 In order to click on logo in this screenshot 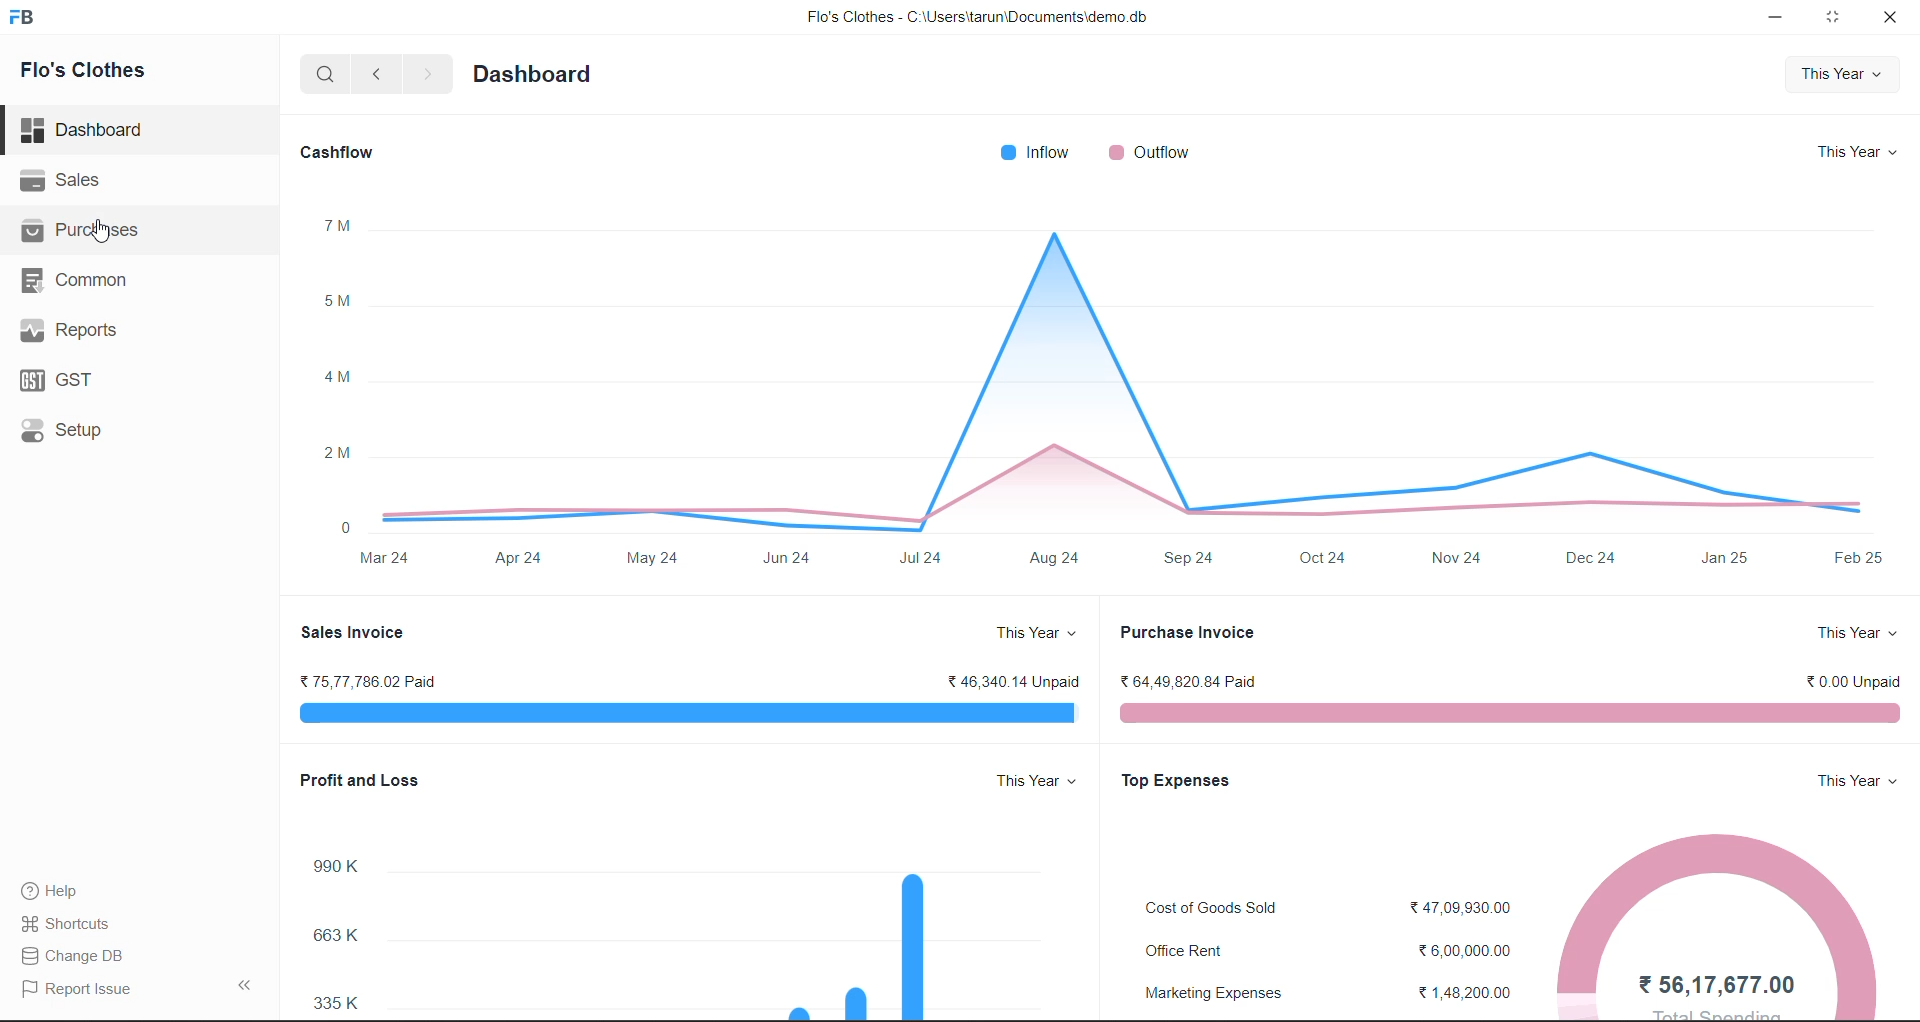, I will do `click(25, 19)`.